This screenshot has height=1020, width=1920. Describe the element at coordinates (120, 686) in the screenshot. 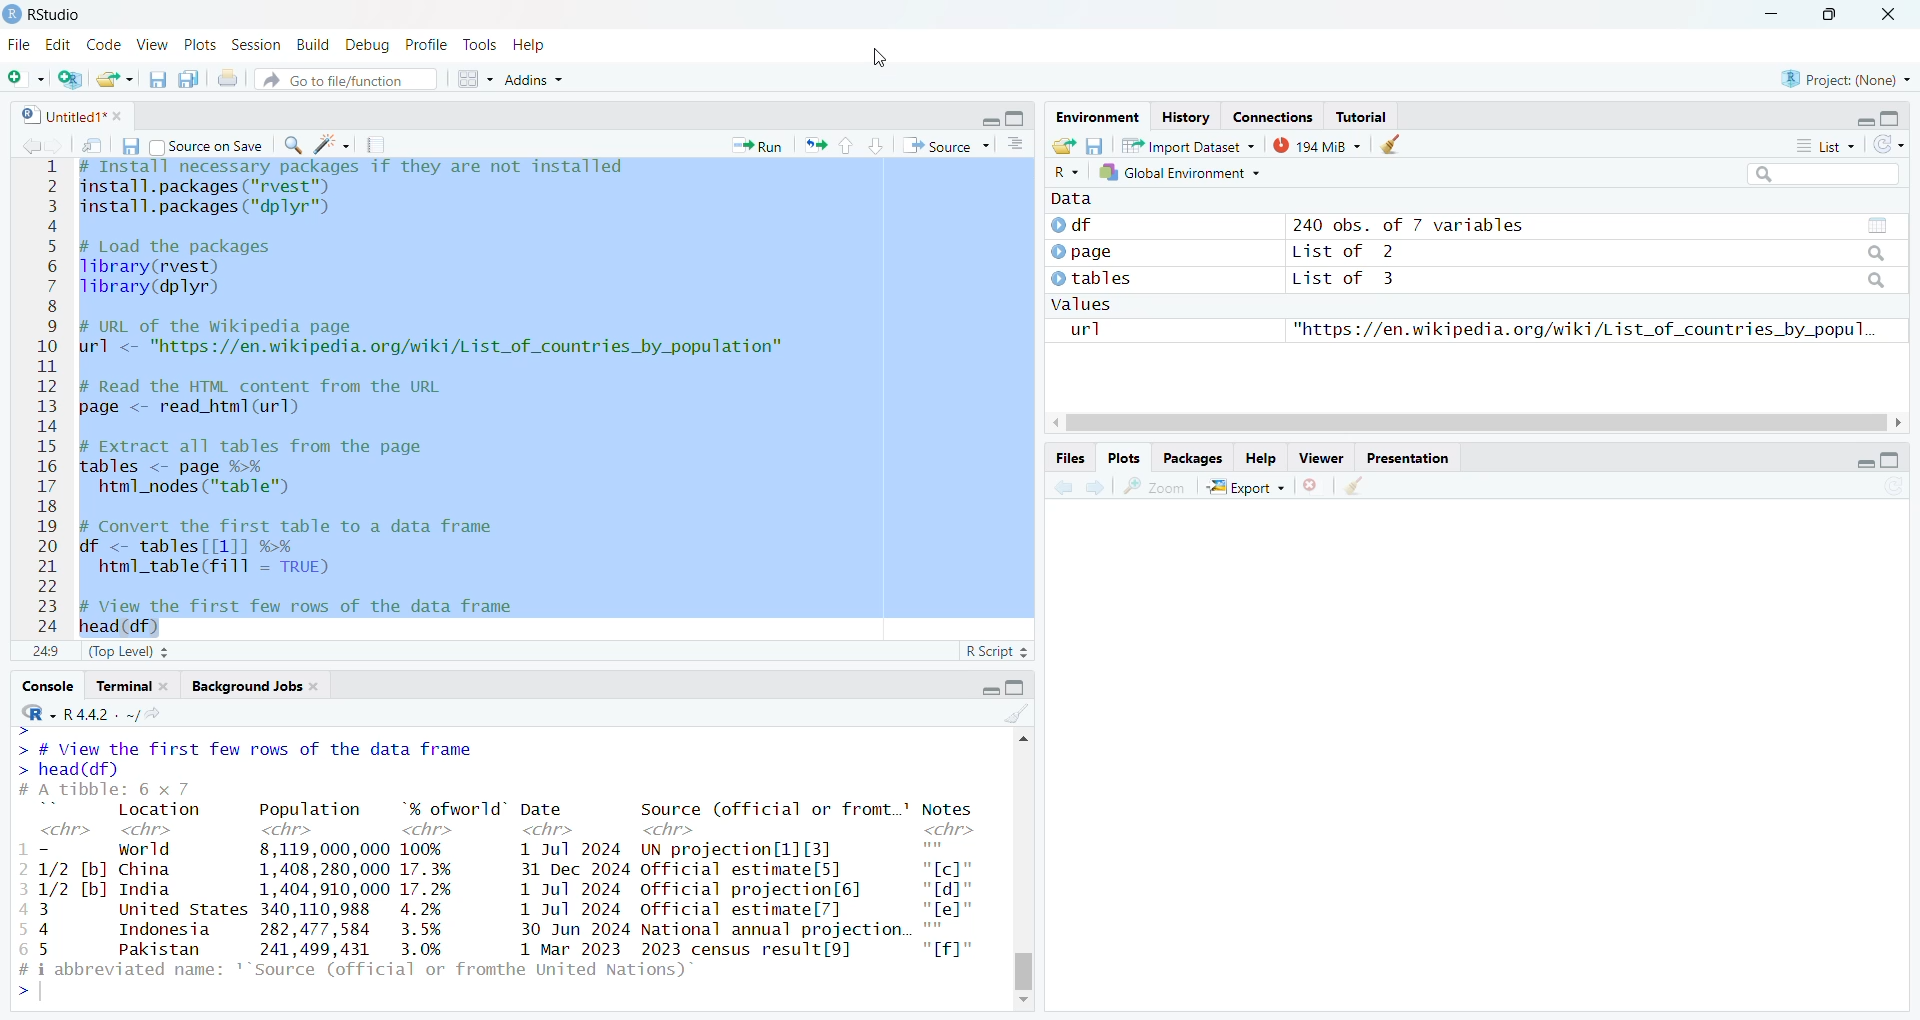

I see `Terminal` at that location.